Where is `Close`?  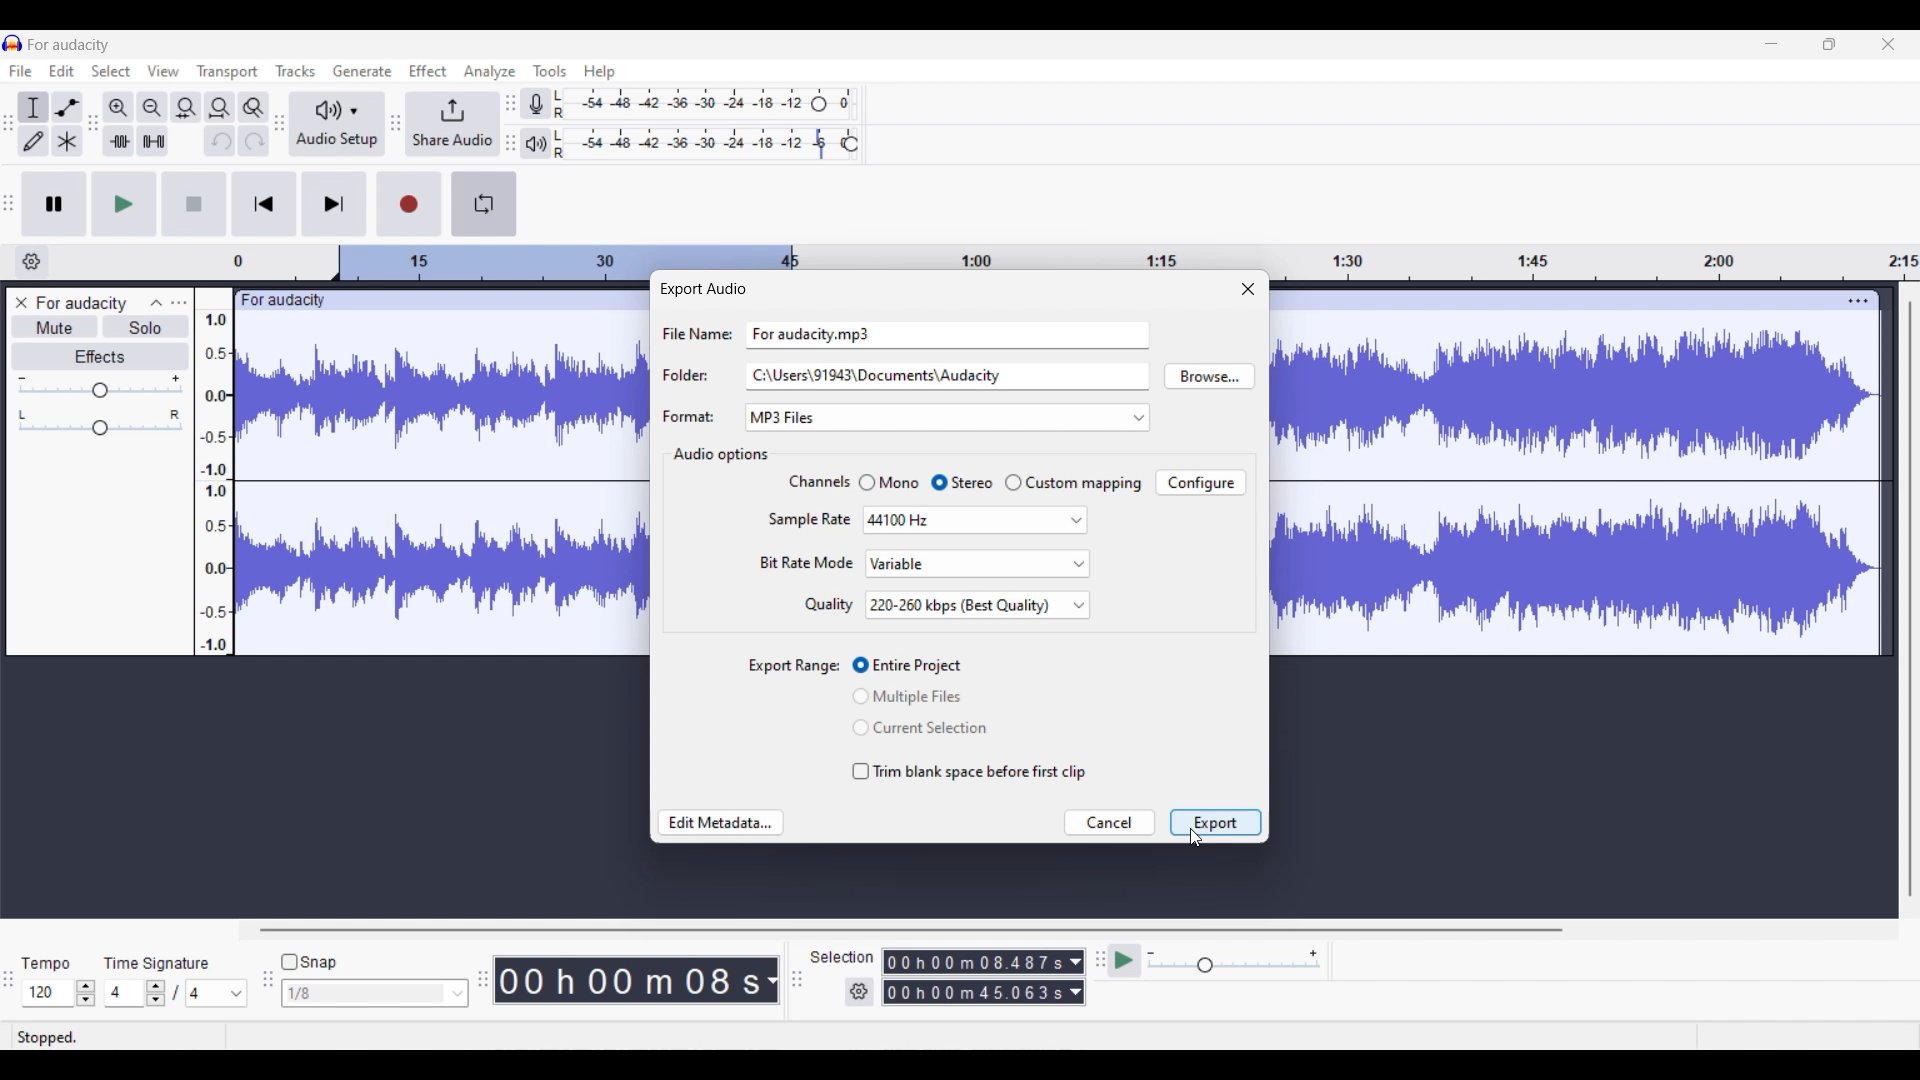
Close is located at coordinates (1247, 288).